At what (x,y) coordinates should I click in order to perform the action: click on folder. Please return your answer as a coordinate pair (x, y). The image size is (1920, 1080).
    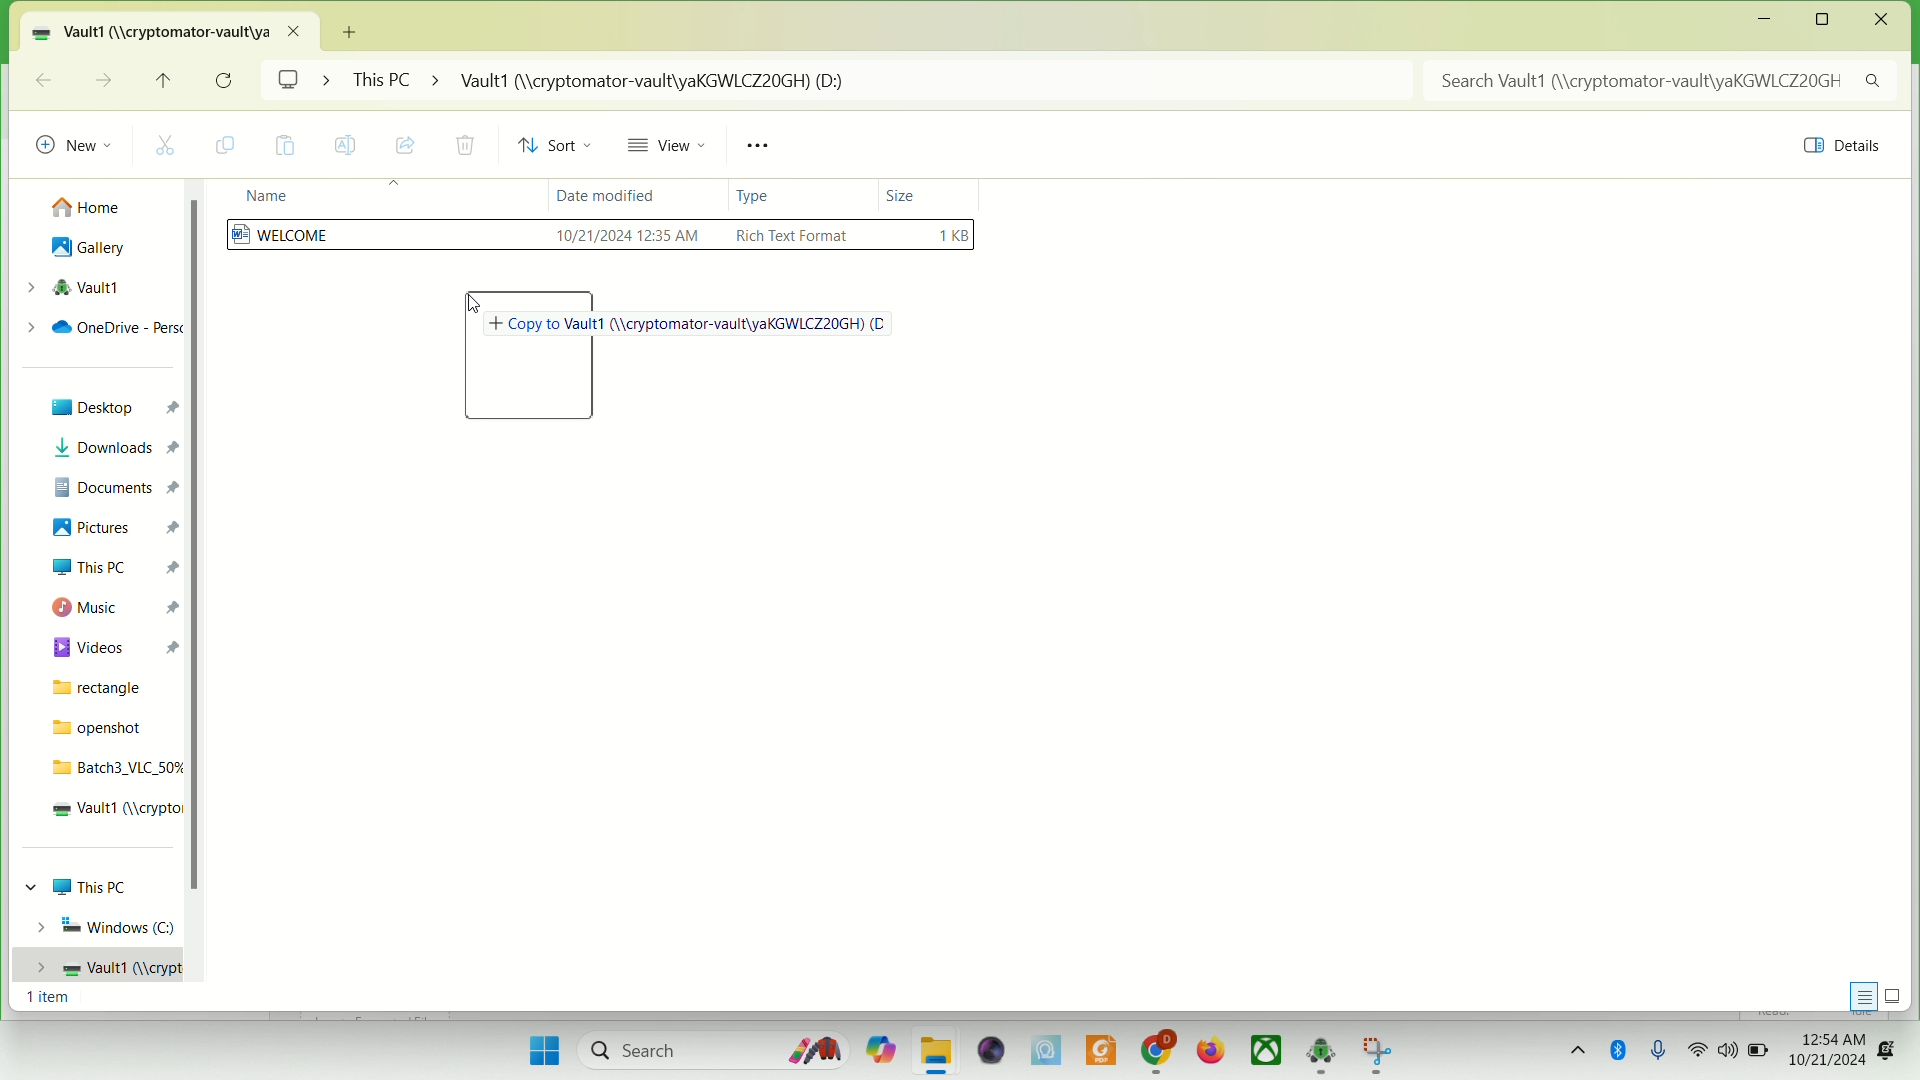
    Looking at the image, I should click on (937, 1052).